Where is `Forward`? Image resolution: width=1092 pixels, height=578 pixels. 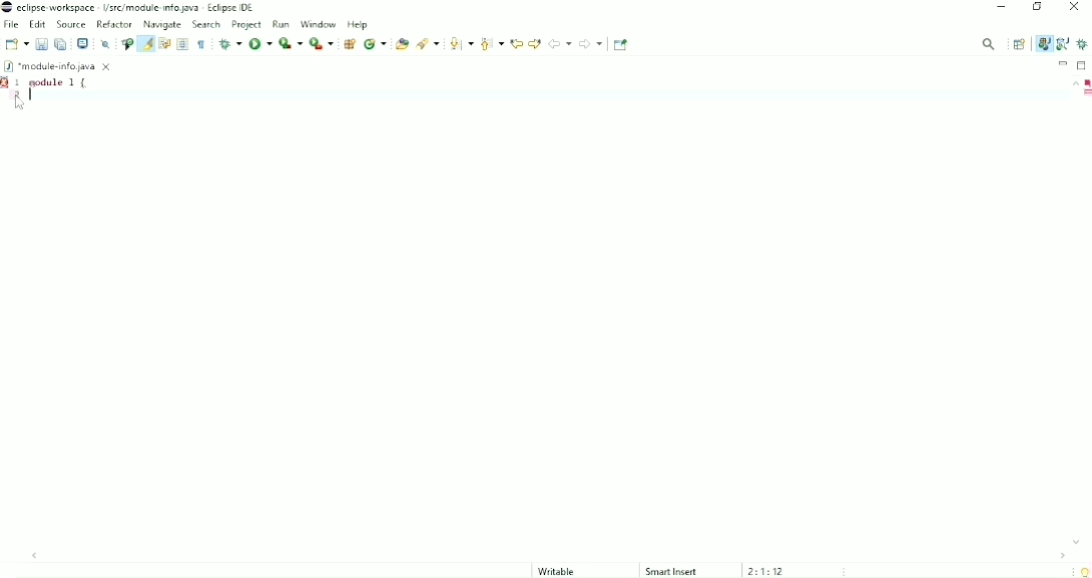
Forward is located at coordinates (591, 44).